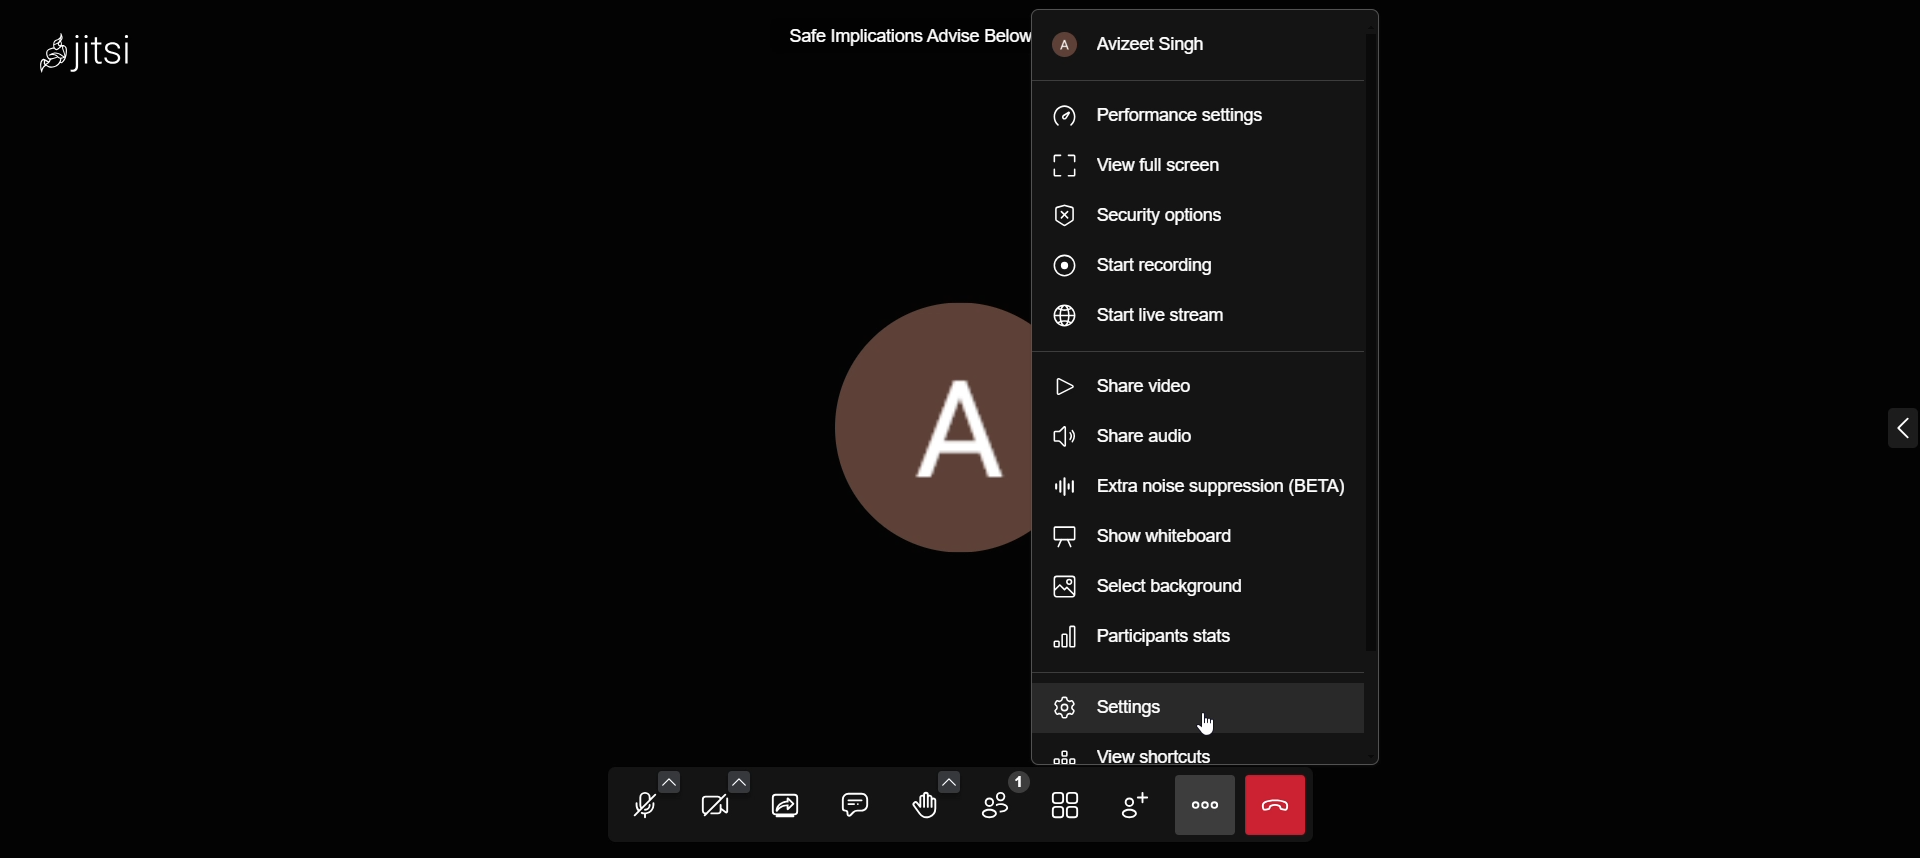  What do you see at coordinates (1177, 112) in the screenshot?
I see `performance settings` at bounding box center [1177, 112].